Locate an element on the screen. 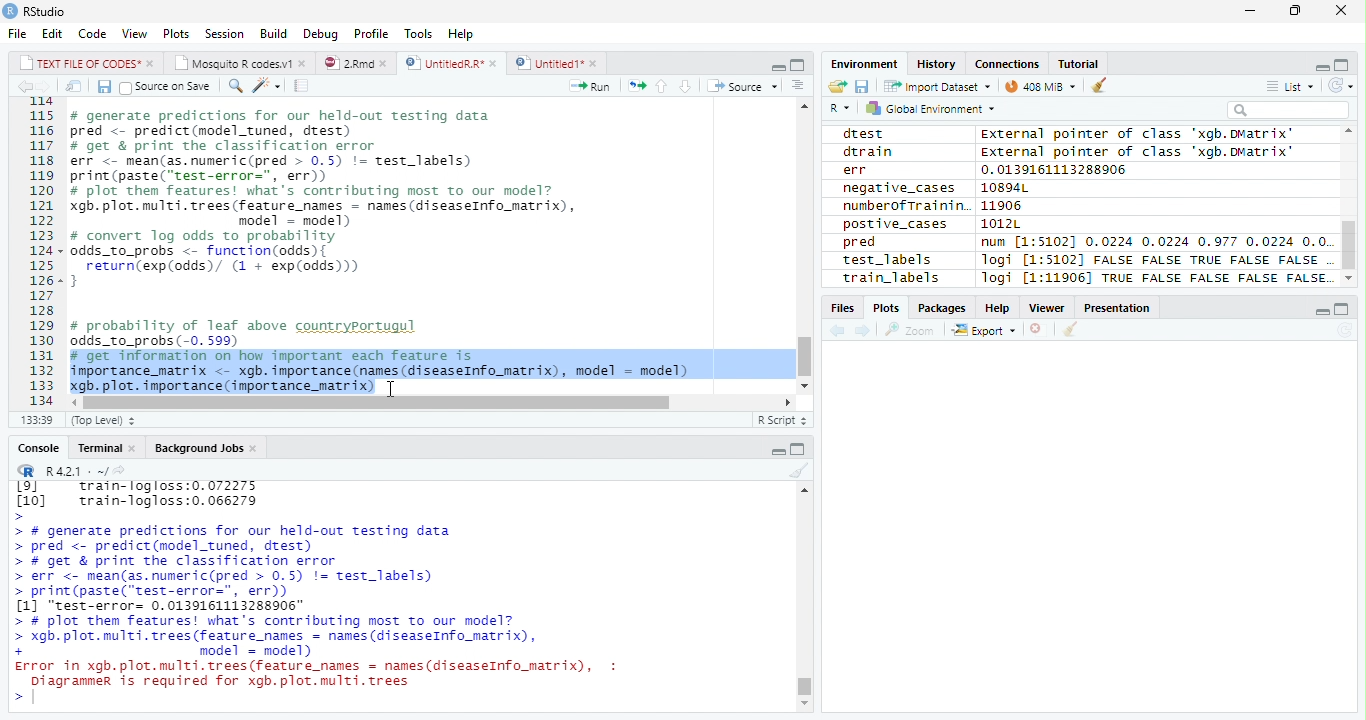  Coding Tools is located at coordinates (266, 84).